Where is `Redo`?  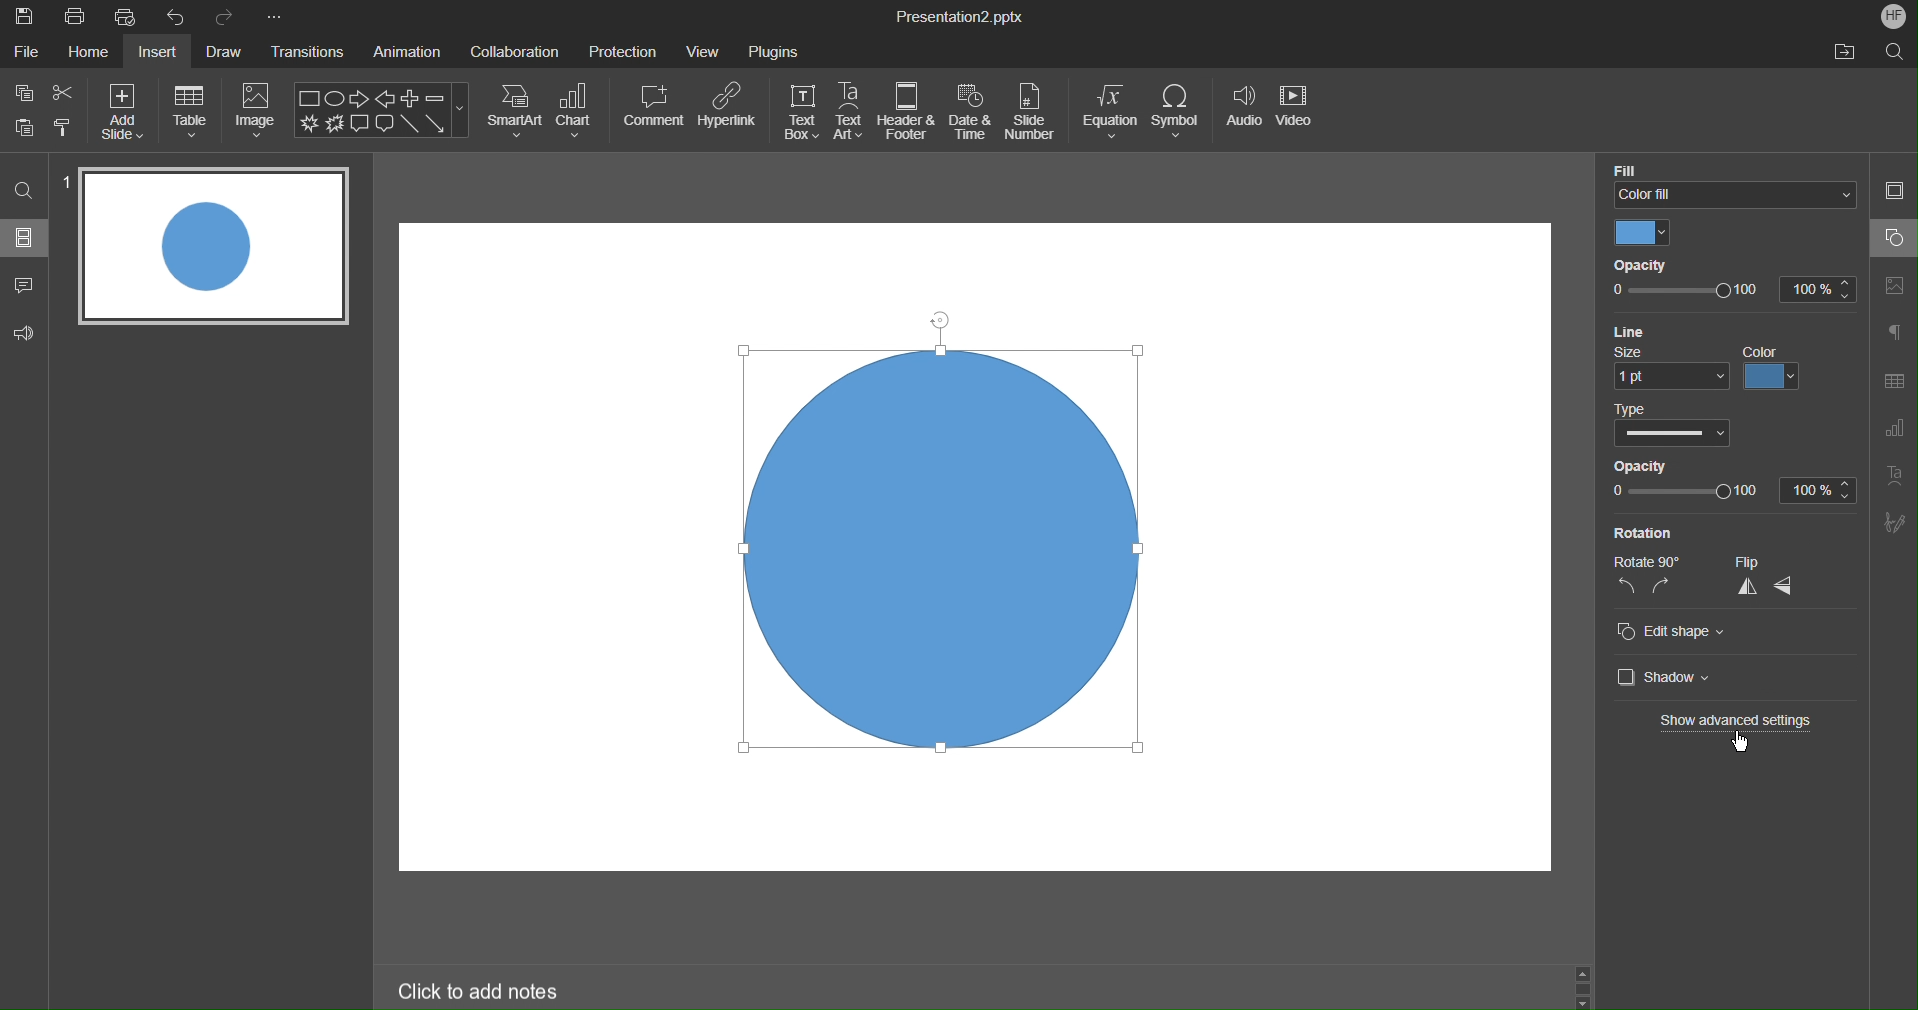
Redo is located at coordinates (226, 17).